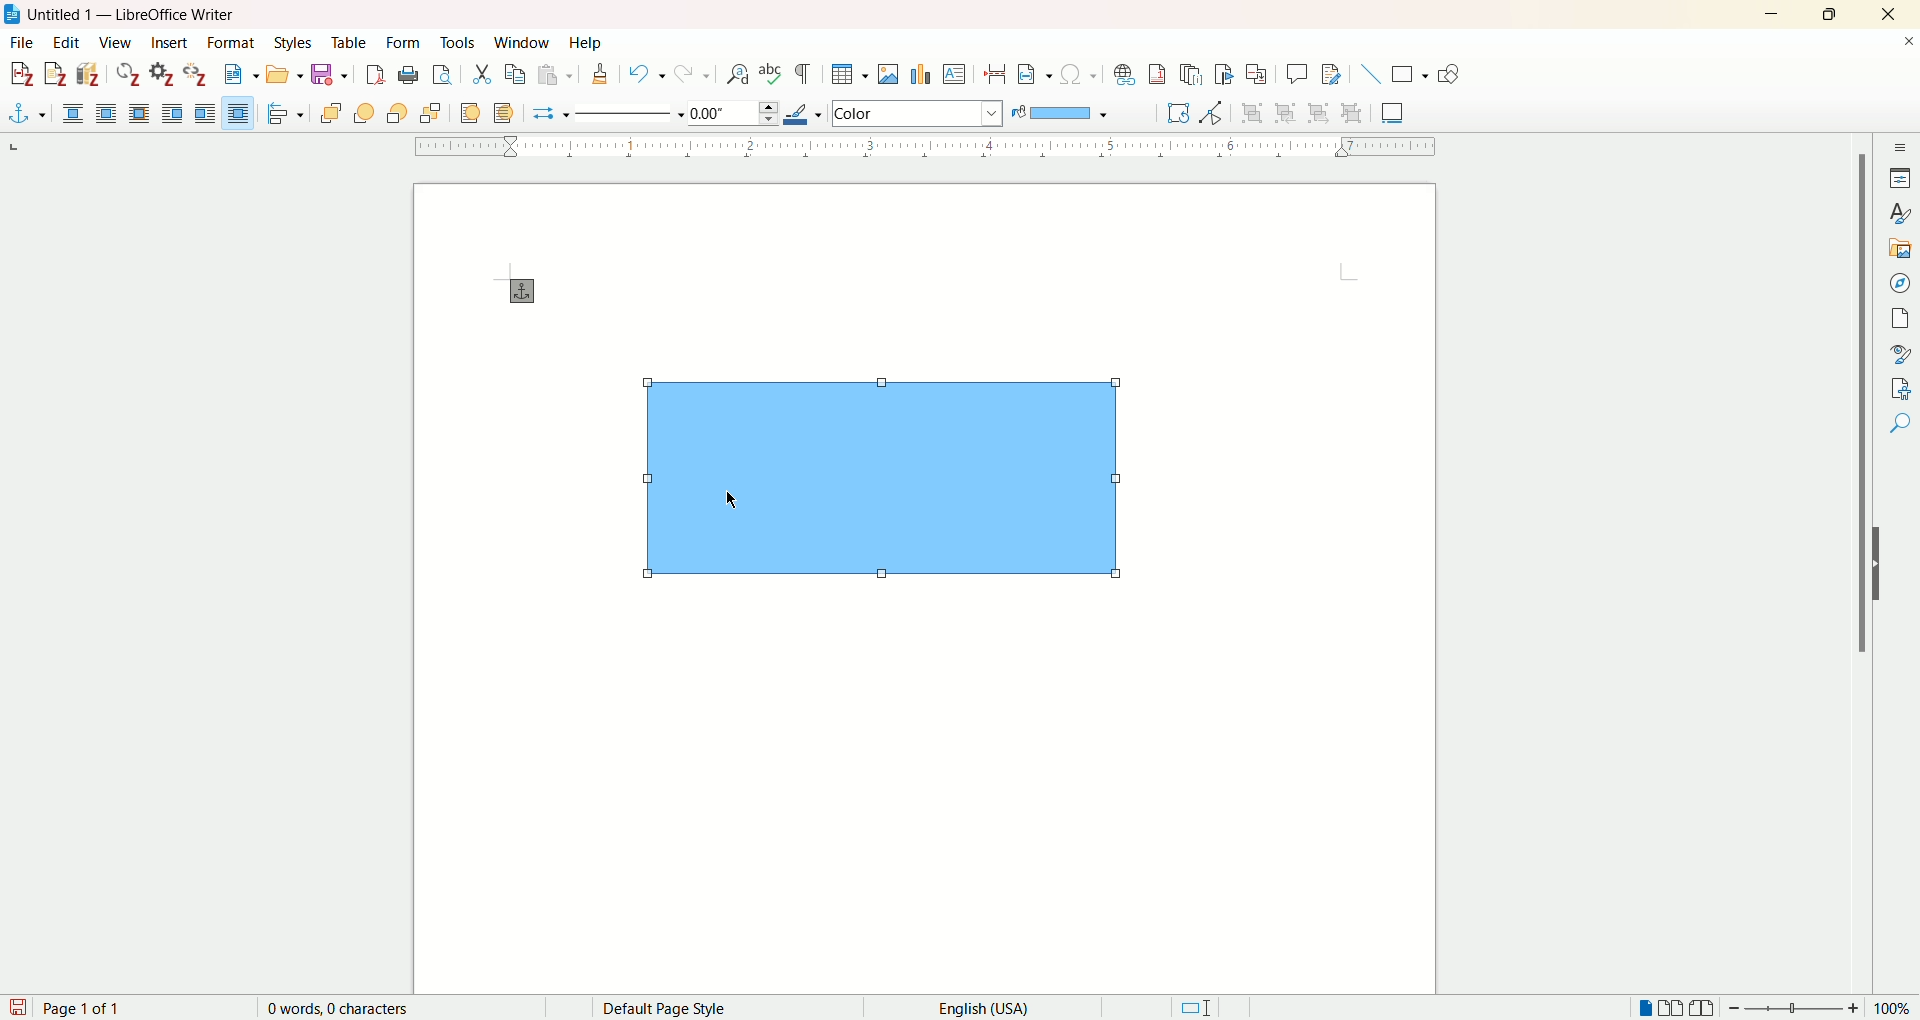  What do you see at coordinates (521, 41) in the screenshot?
I see `window` at bounding box center [521, 41].